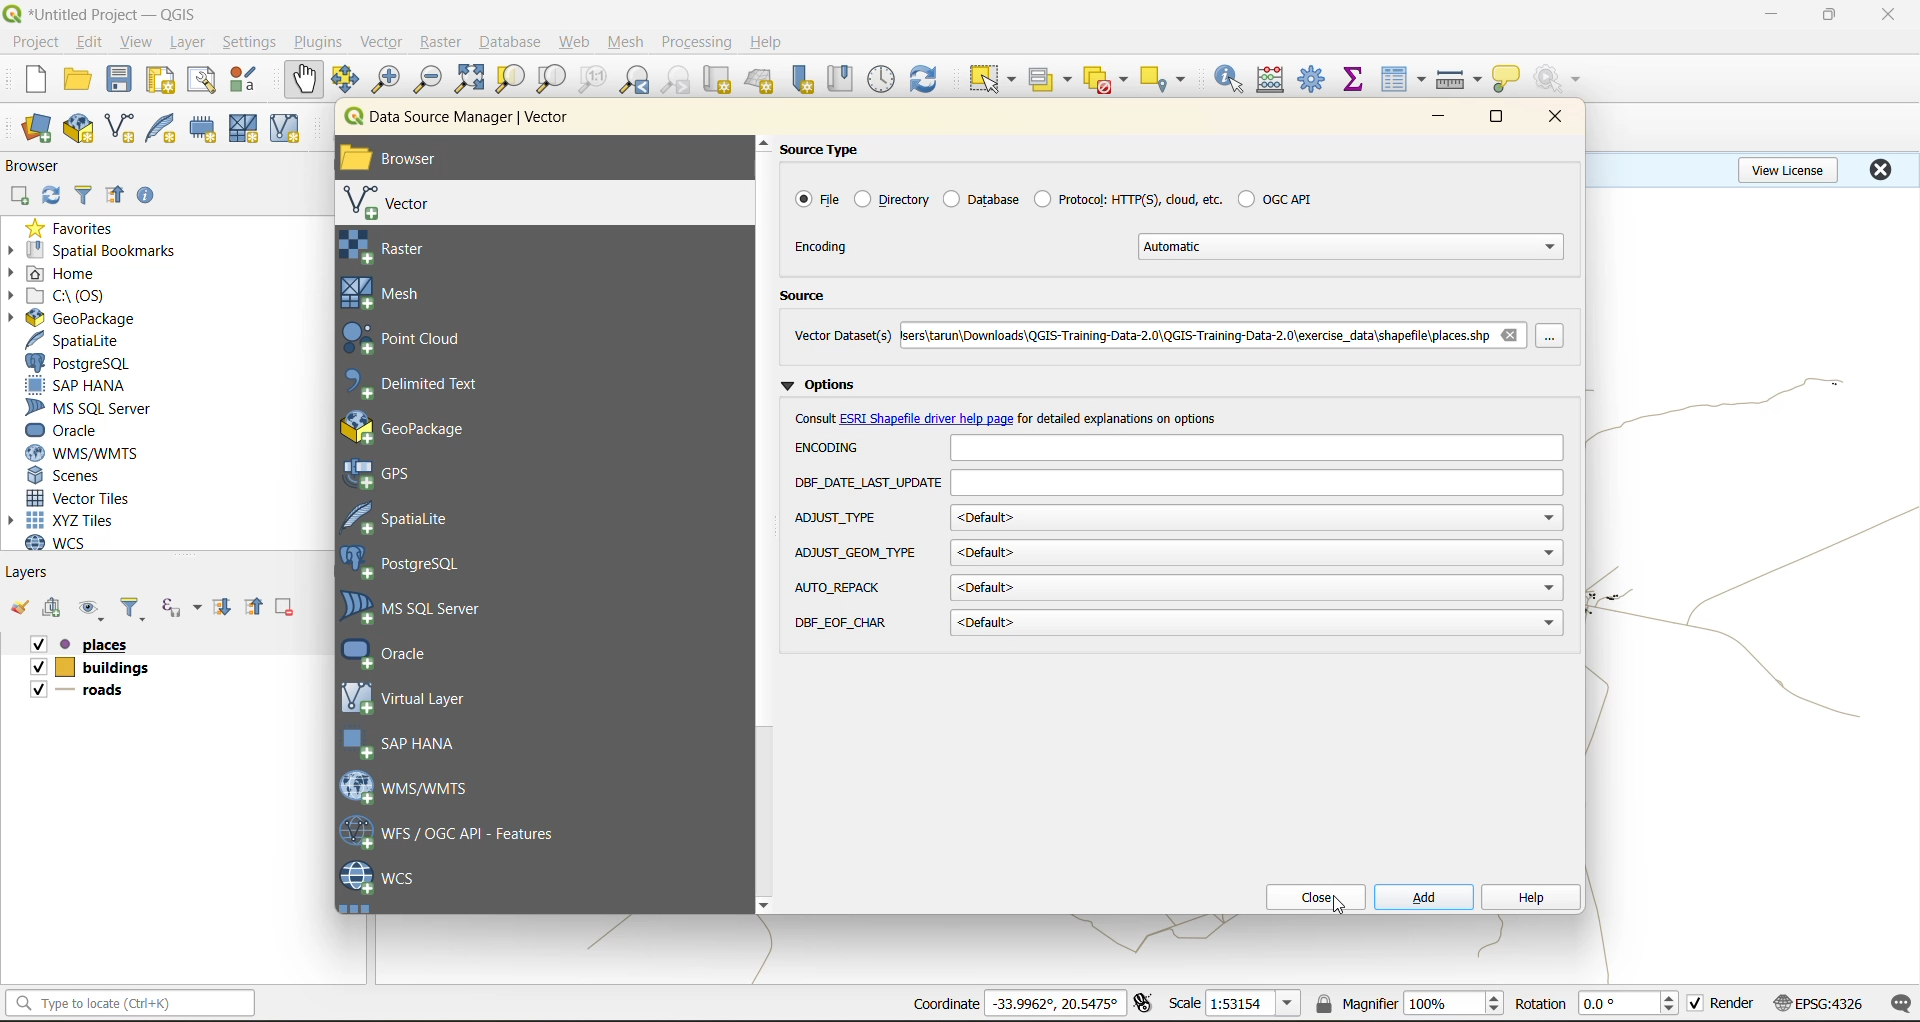  I want to click on select value, so click(1054, 83).